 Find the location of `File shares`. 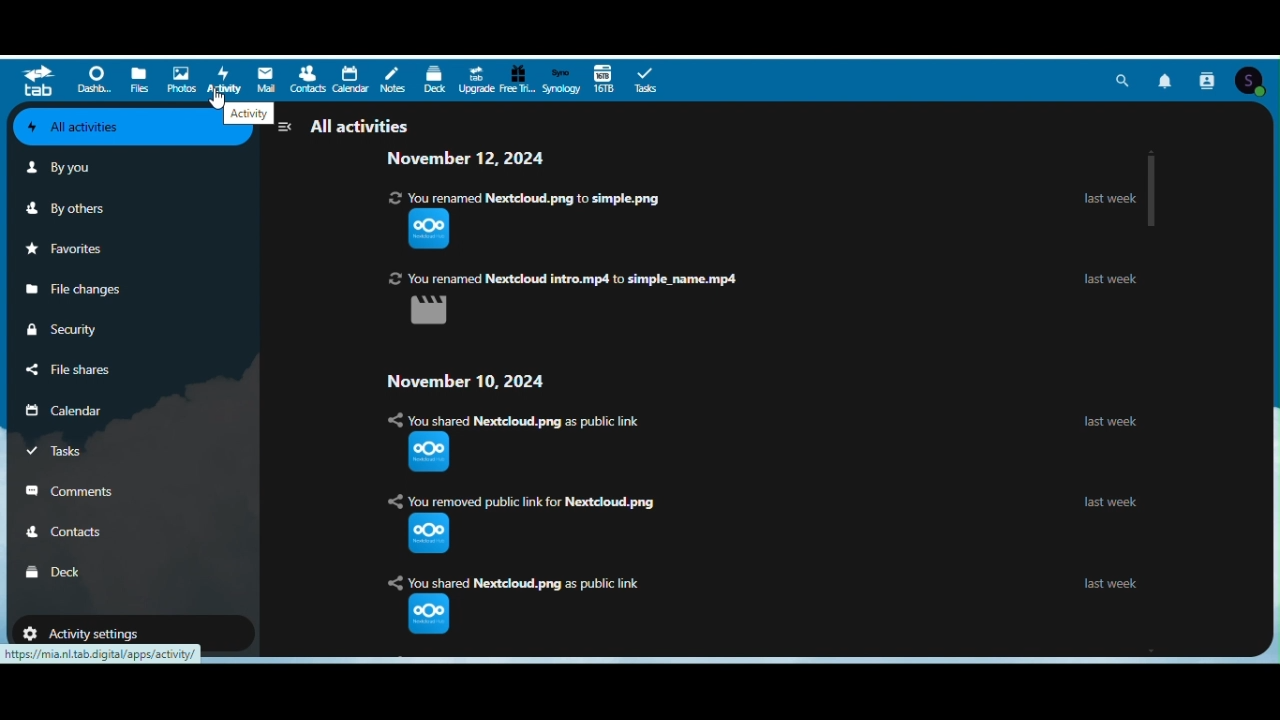

File shares is located at coordinates (72, 370).